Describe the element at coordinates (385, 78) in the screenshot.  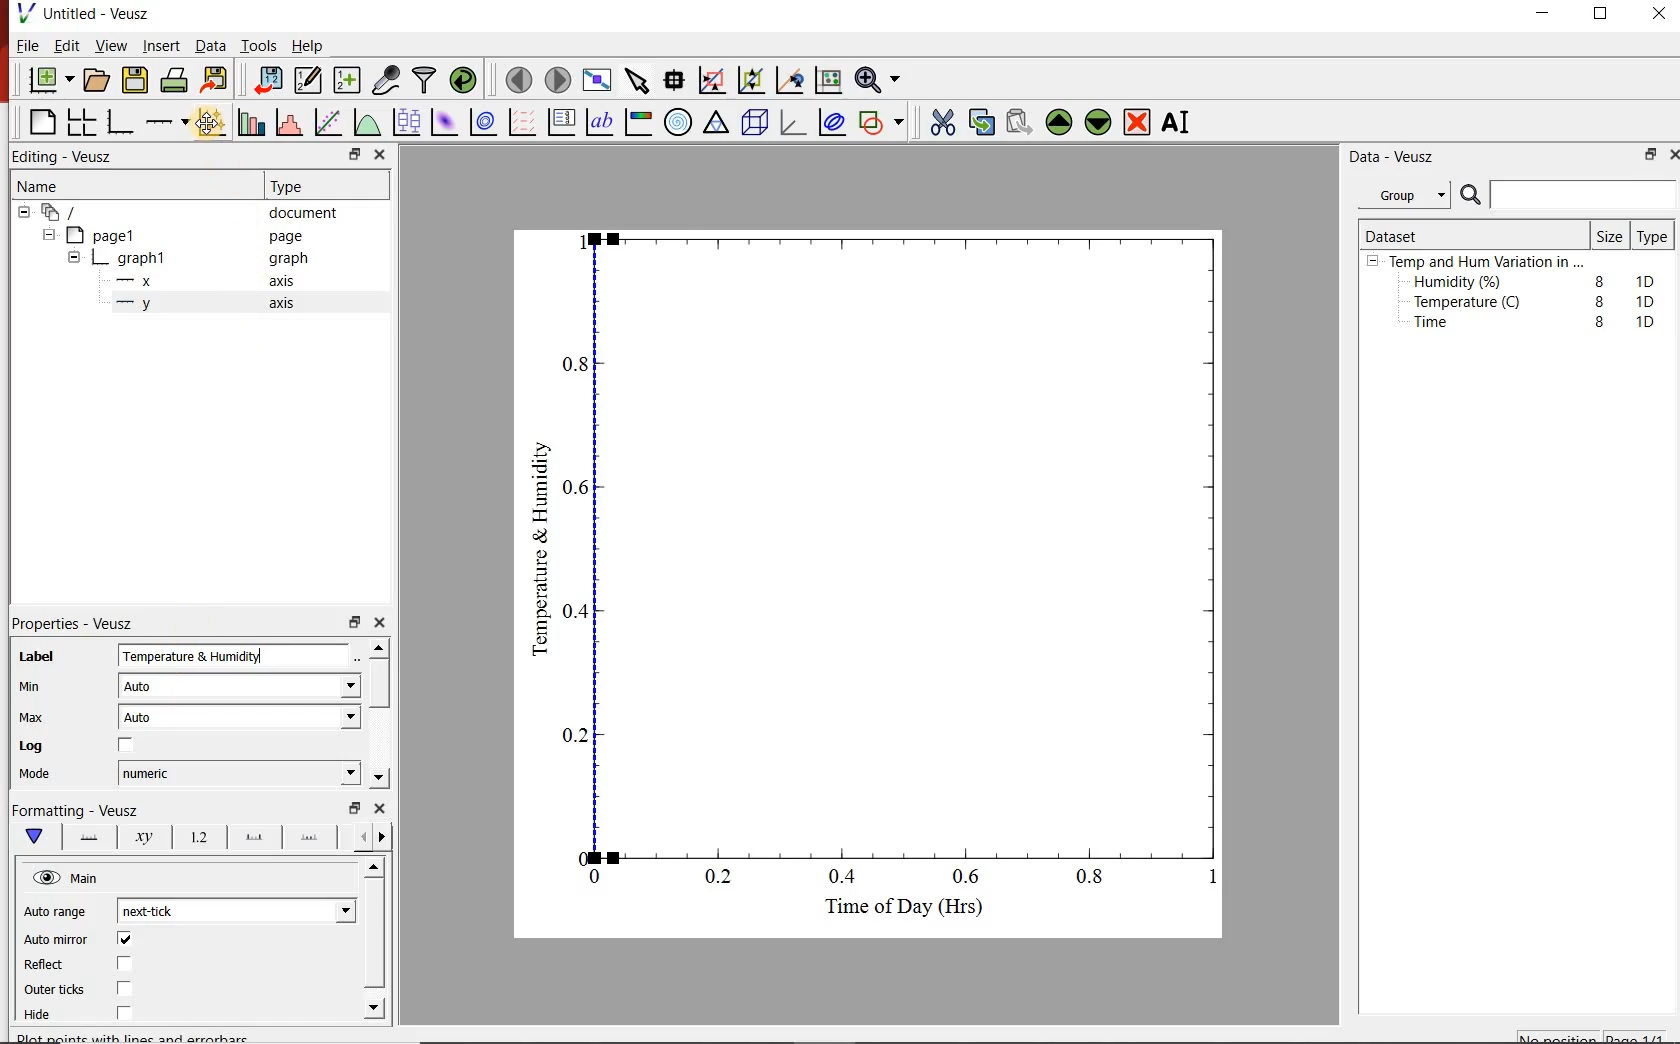
I see `capture remote data` at that location.